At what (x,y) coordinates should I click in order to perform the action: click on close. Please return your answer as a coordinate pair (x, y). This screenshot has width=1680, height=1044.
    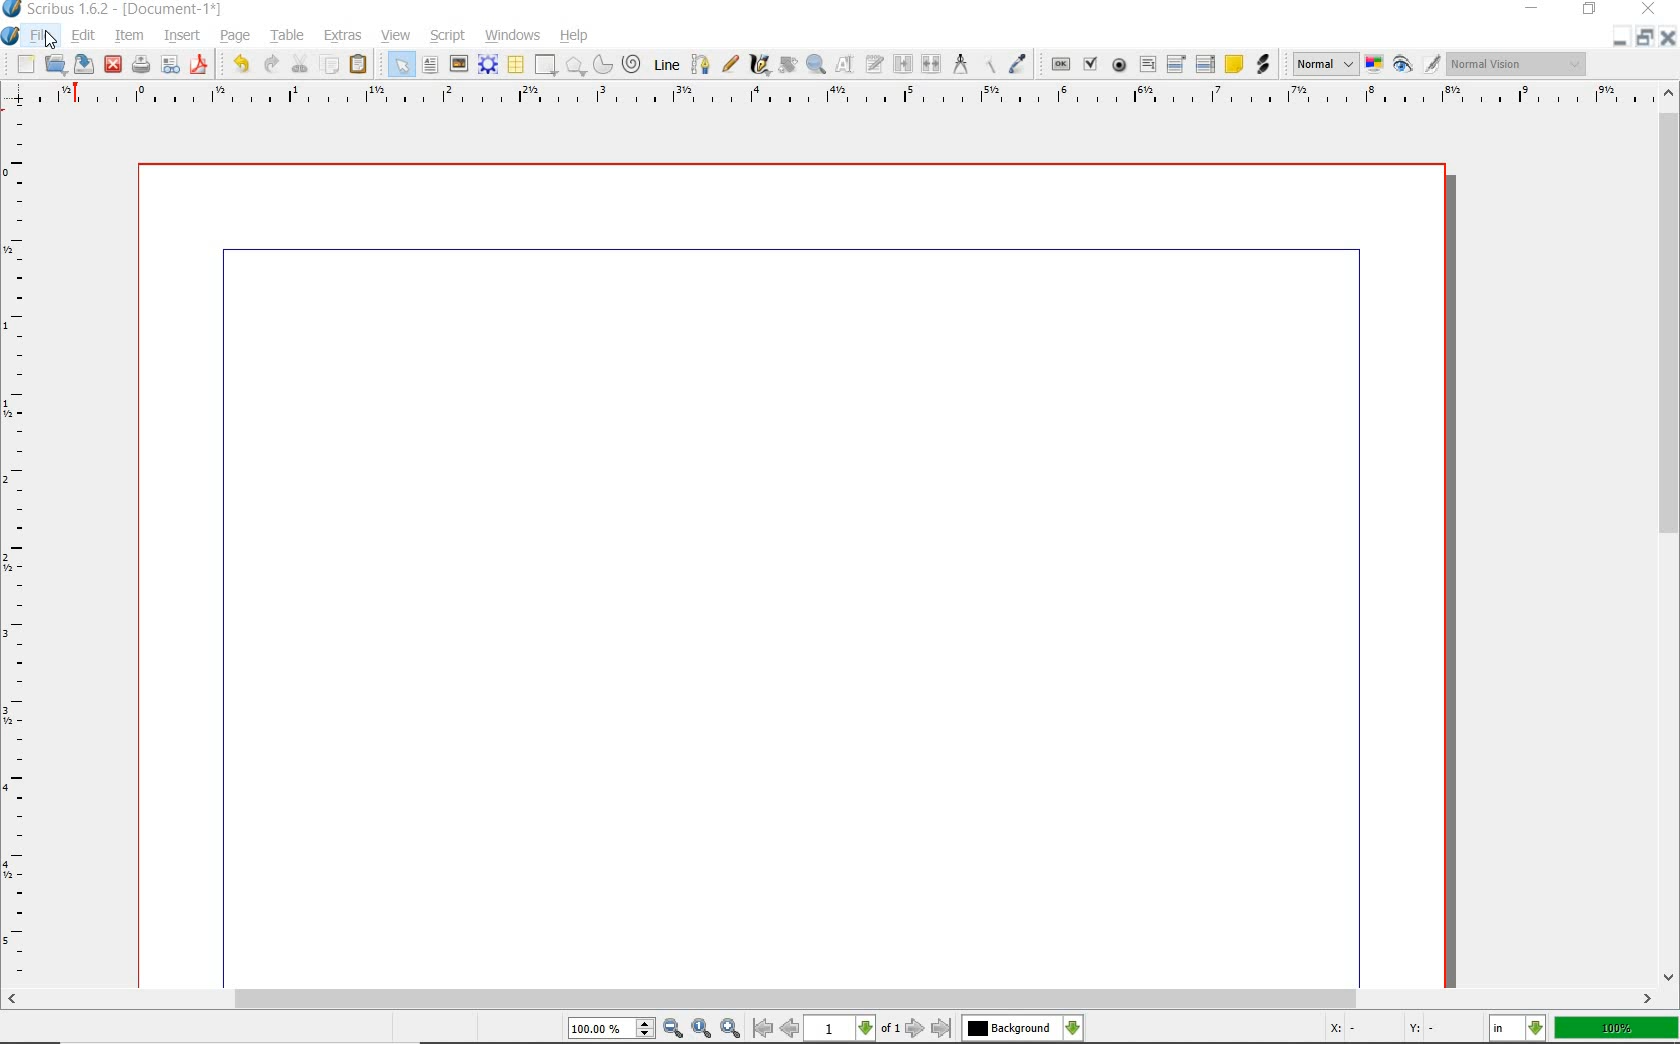
    Looking at the image, I should click on (1668, 39).